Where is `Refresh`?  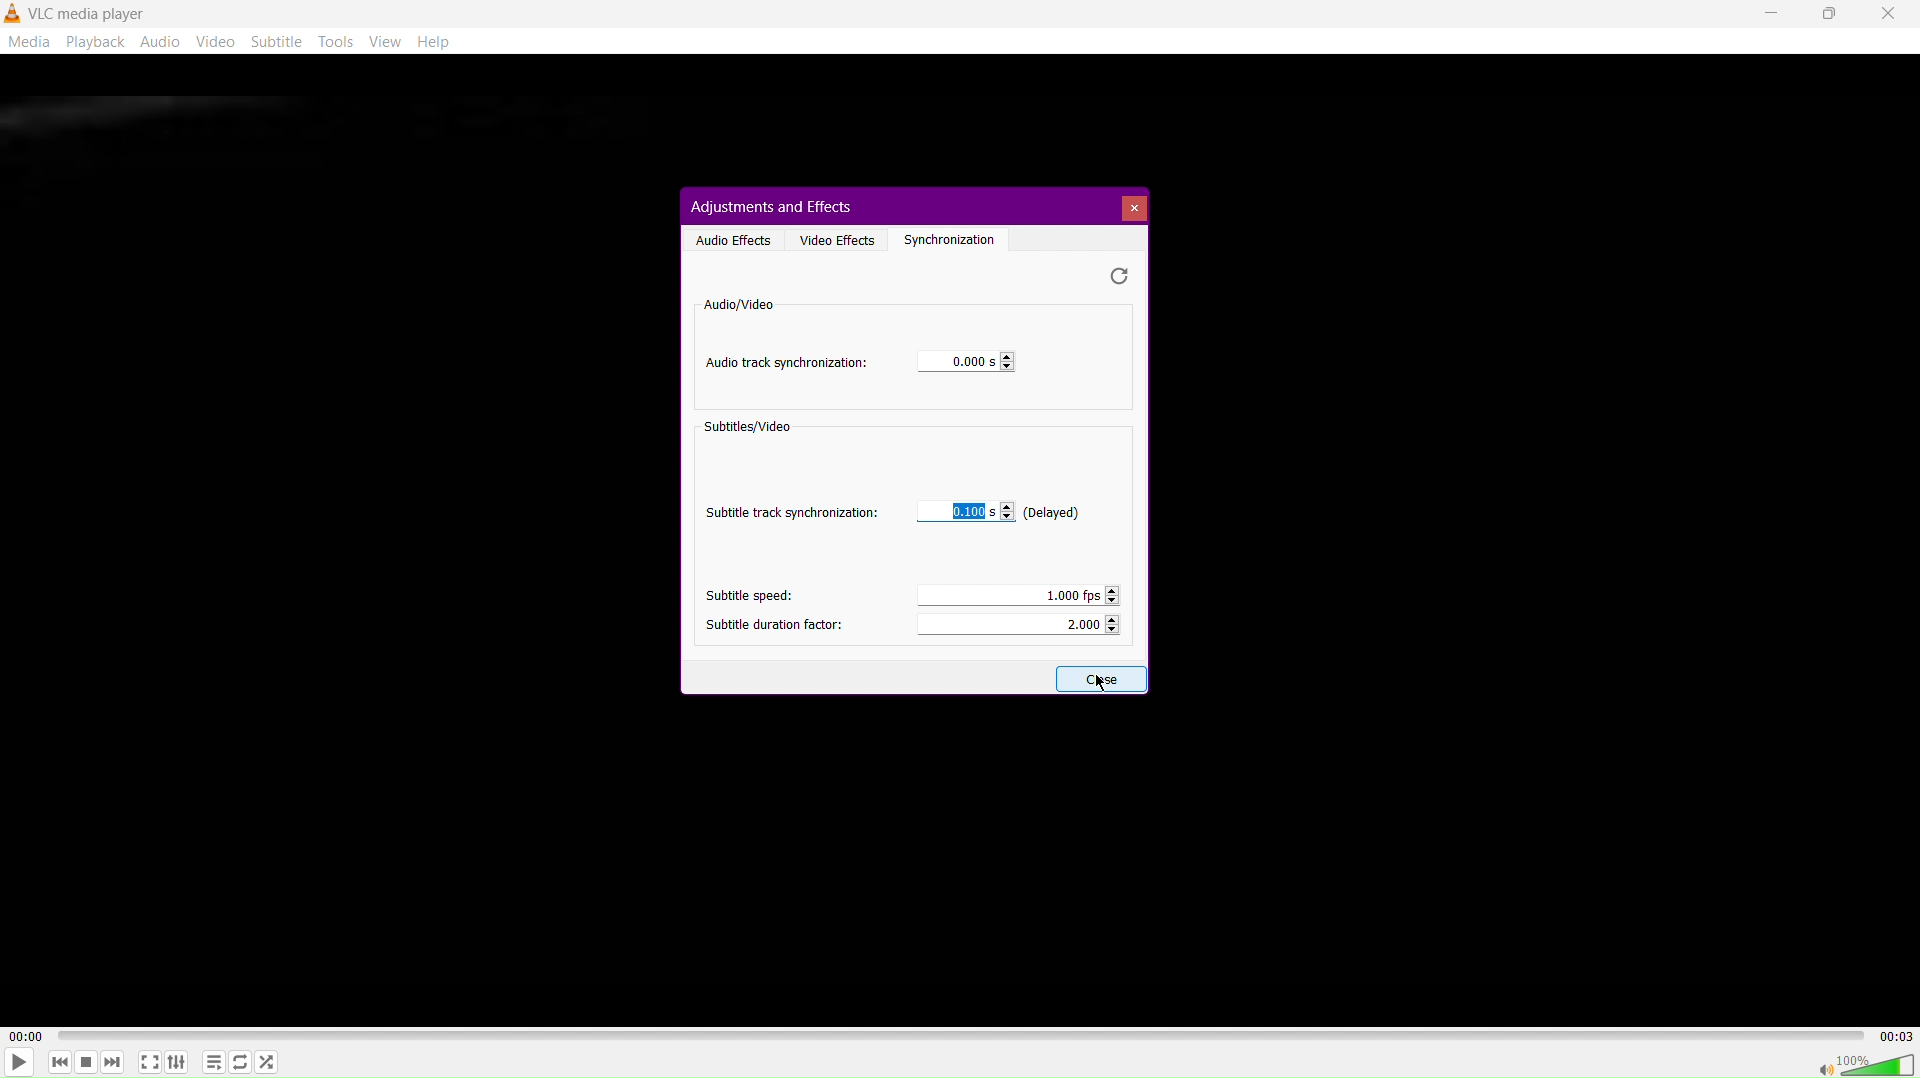 Refresh is located at coordinates (1120, 276).